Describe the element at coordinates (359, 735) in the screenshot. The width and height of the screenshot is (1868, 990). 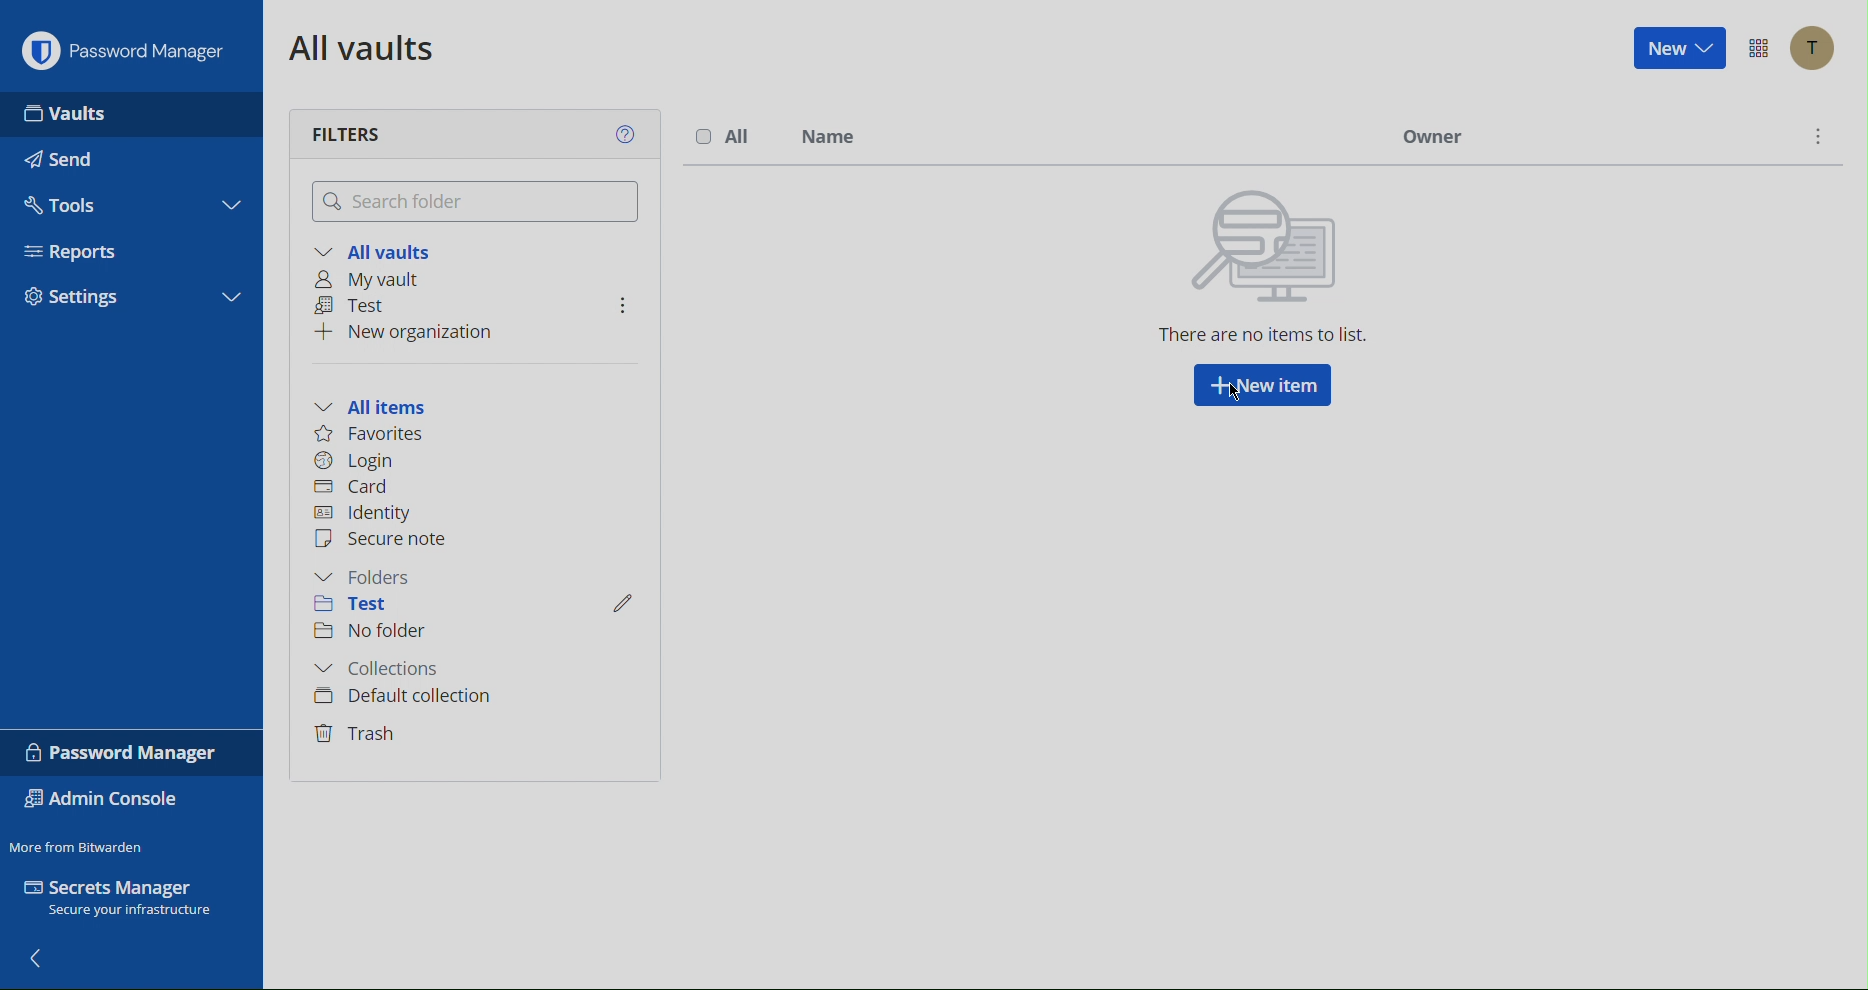
I see `Trash` at that location.